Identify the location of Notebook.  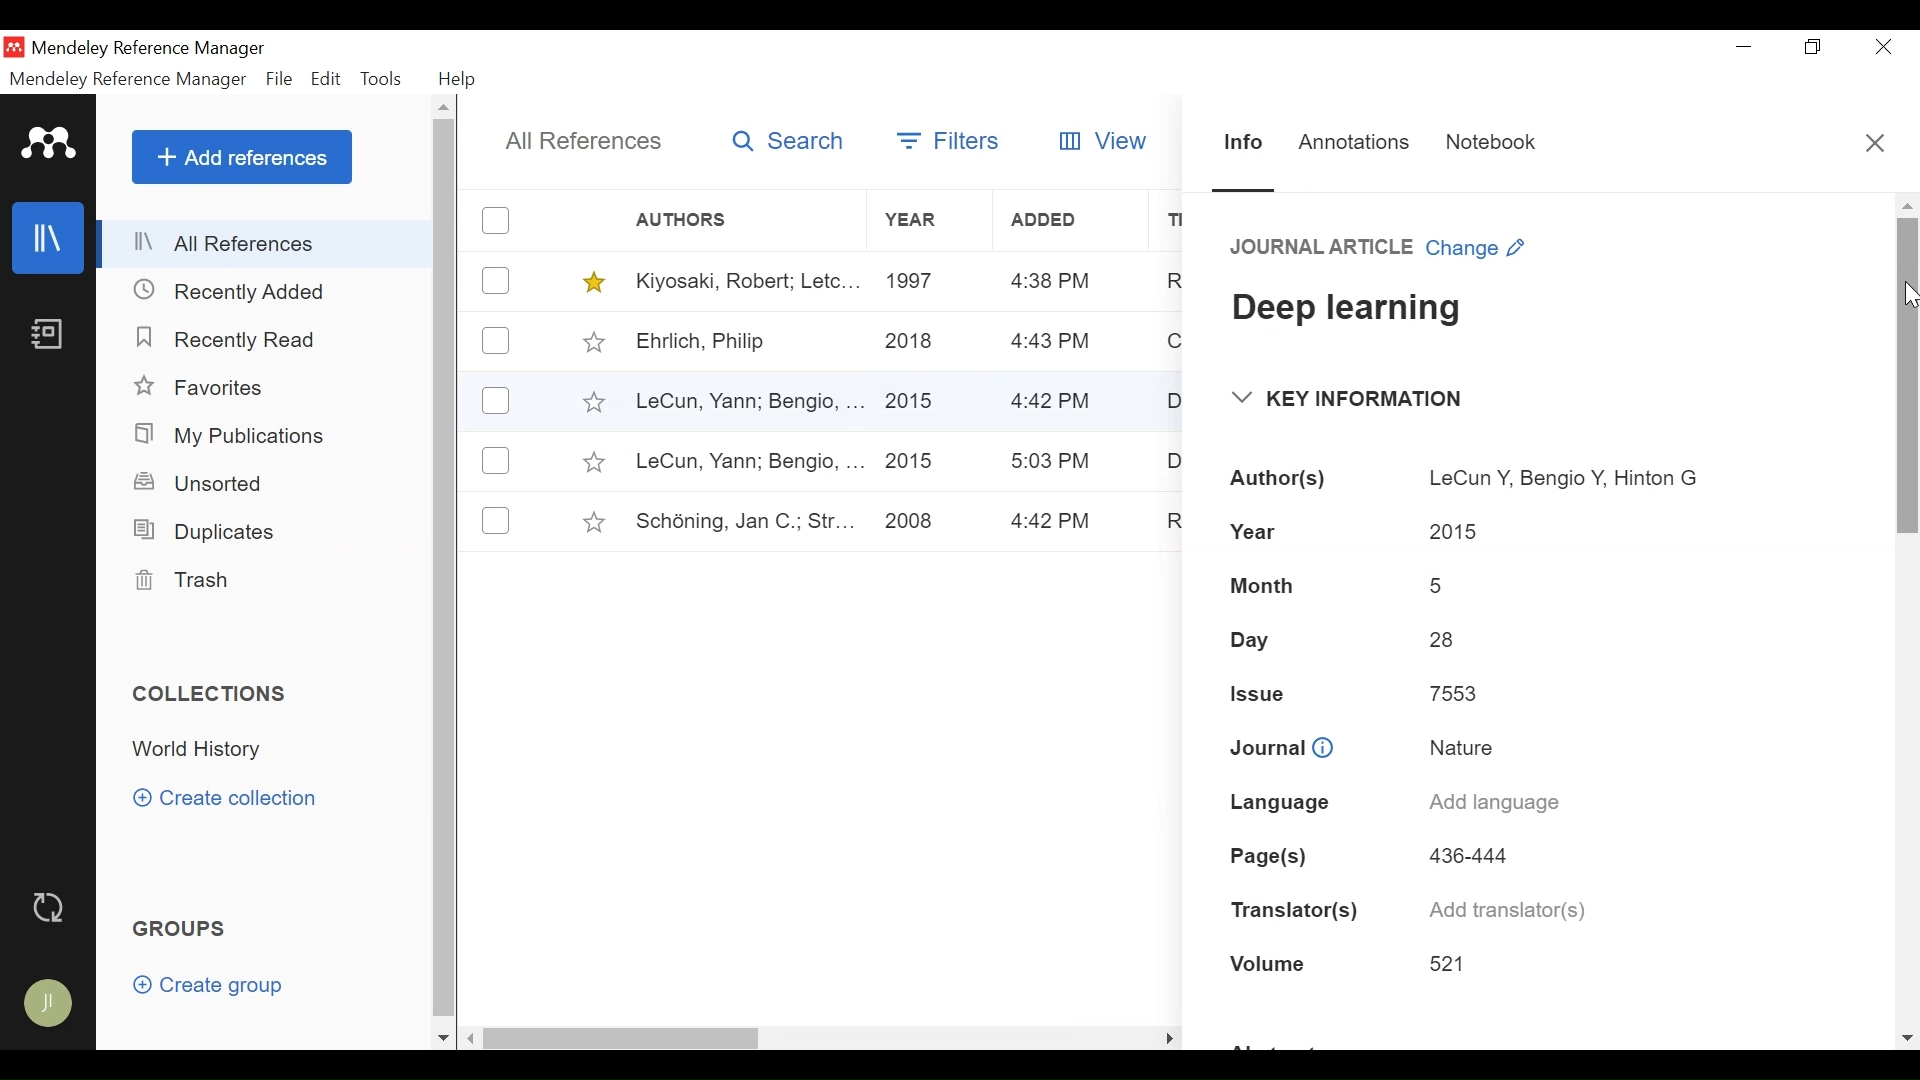
(46, 336).